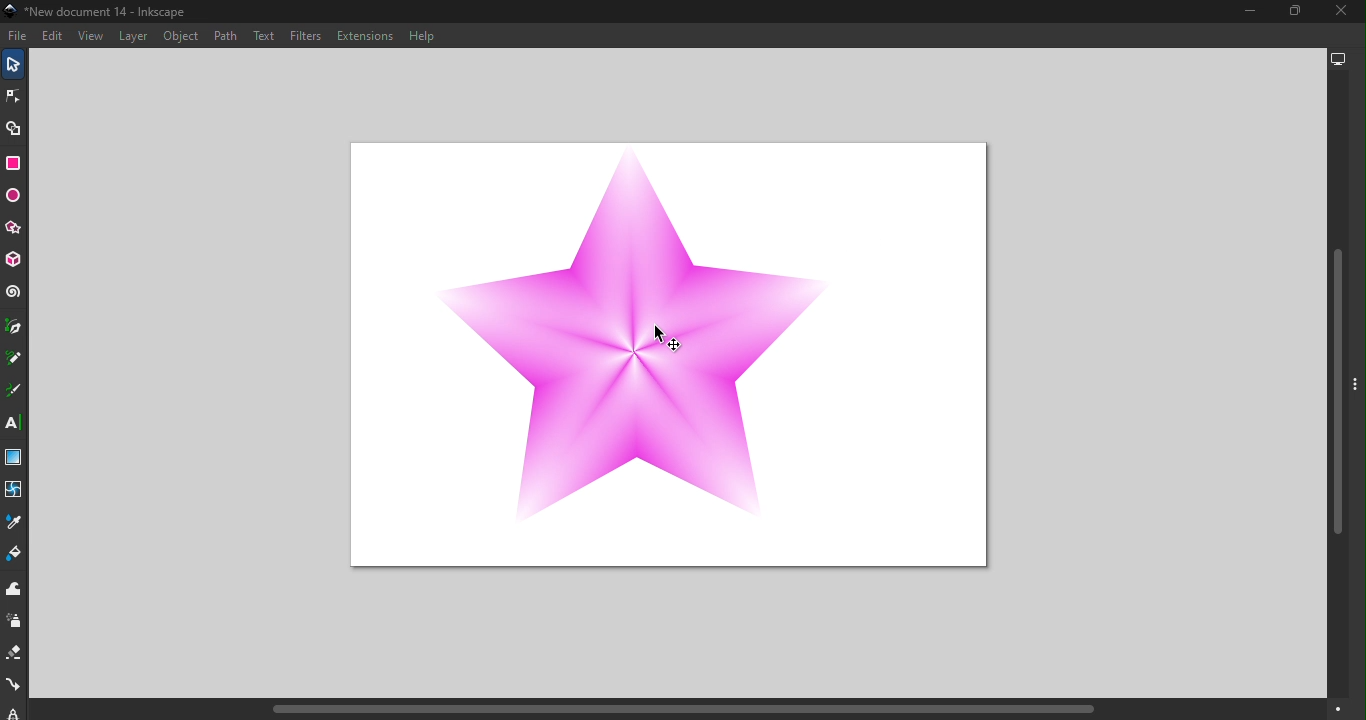  Describe the element at coordinates (17, 587) in the screenshot. I see `Tweak tool` at that location.